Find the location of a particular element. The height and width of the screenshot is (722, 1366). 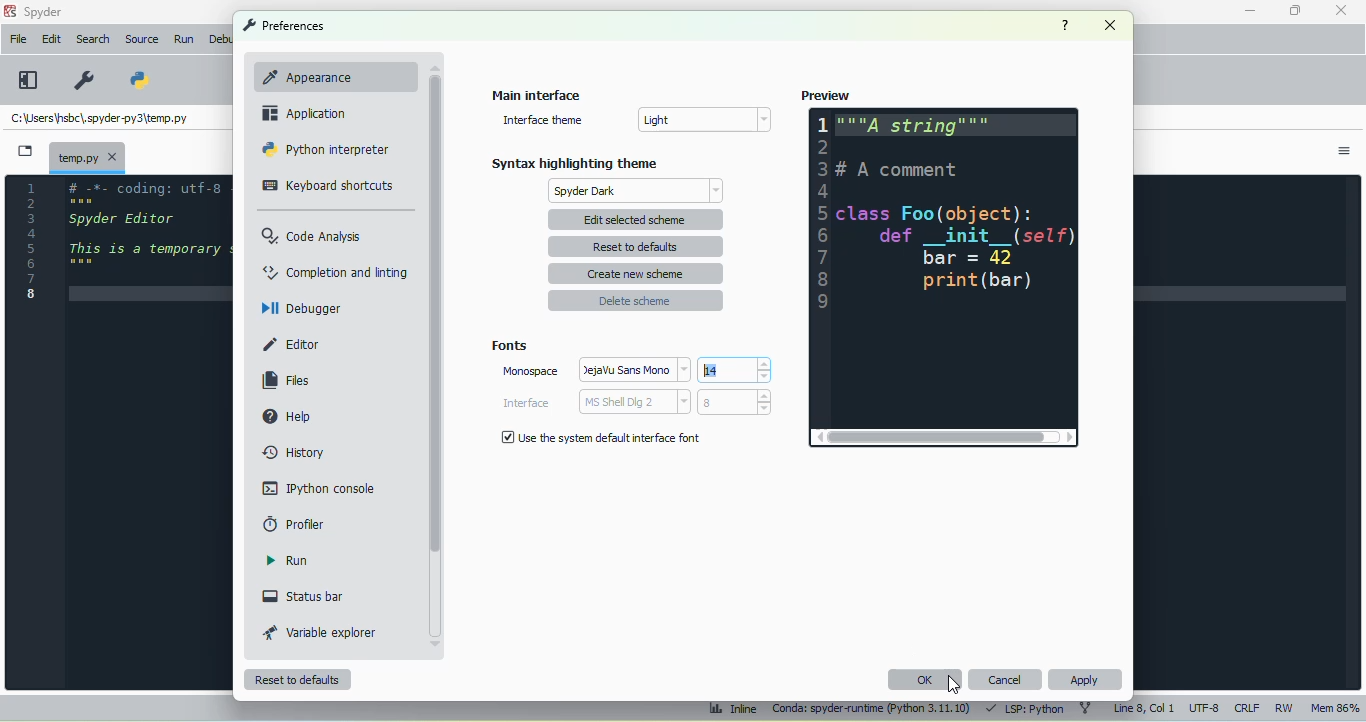

temporary file is located at coordinates (87, 156).